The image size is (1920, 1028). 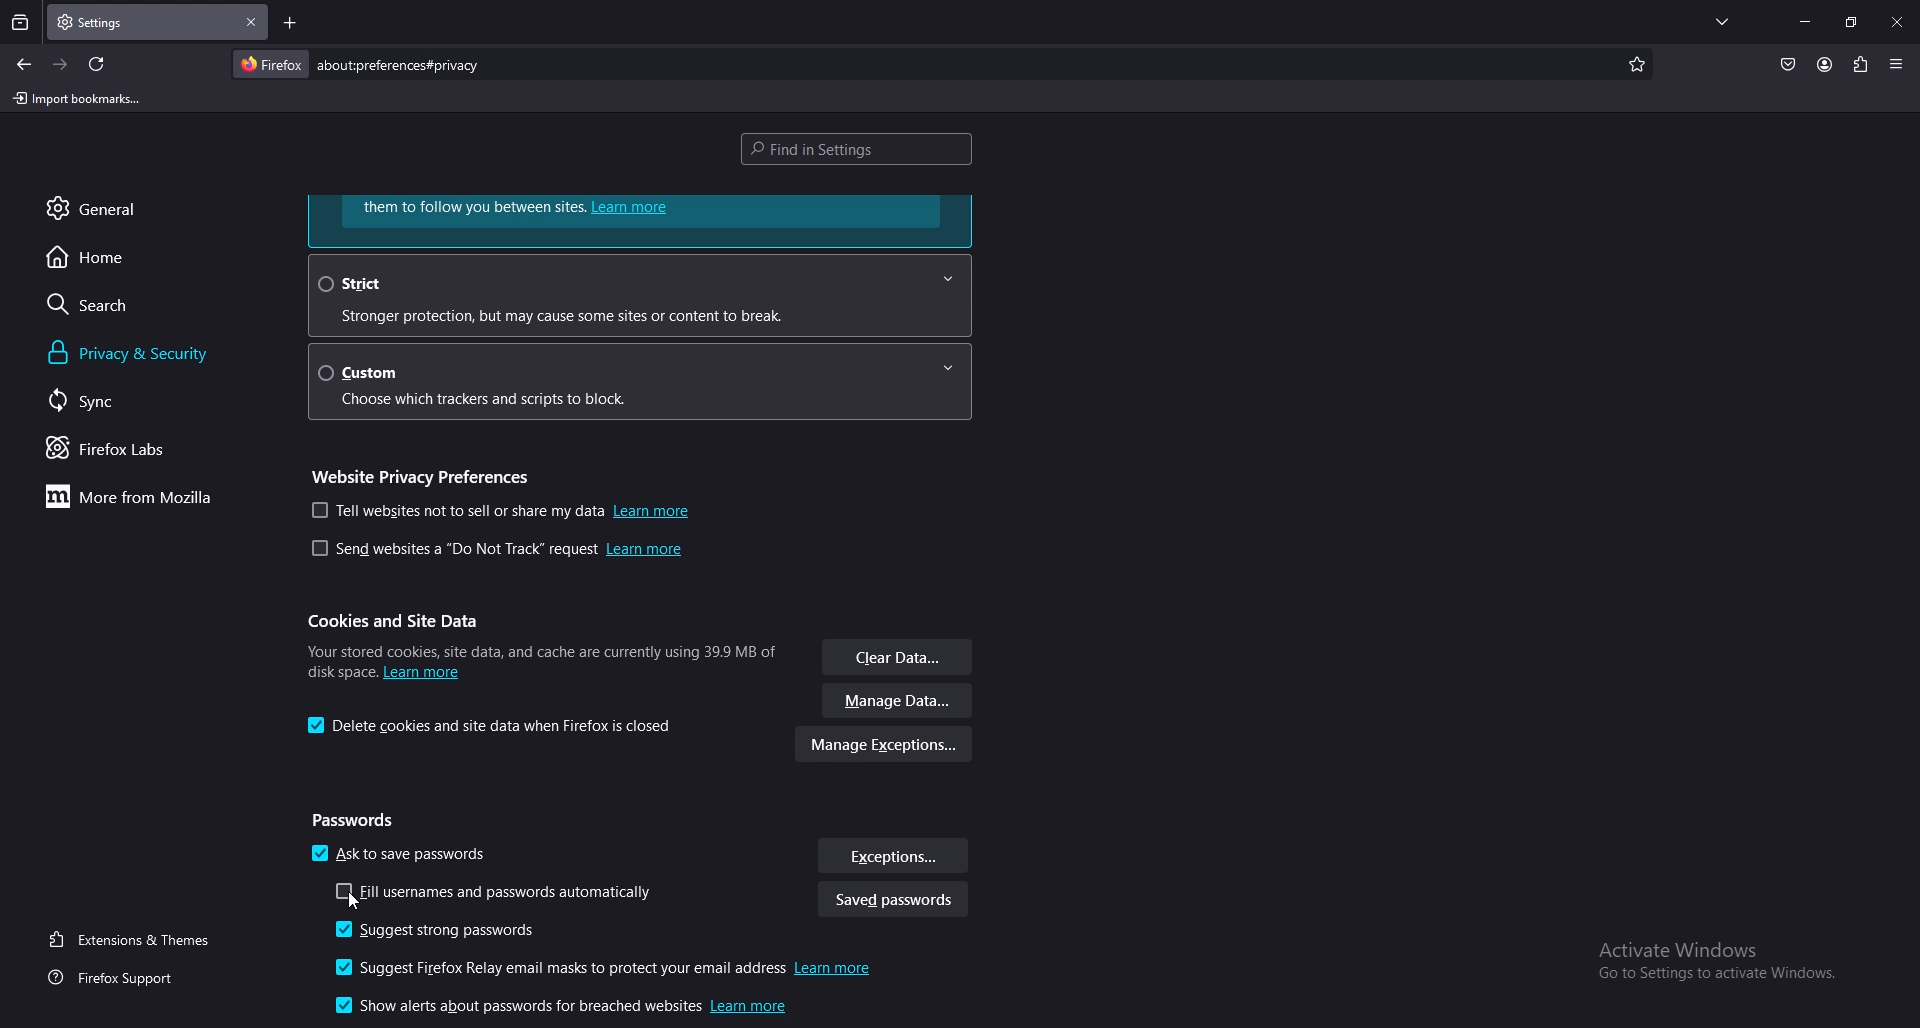 I want to click on saved password, so click(x=892, y=902).